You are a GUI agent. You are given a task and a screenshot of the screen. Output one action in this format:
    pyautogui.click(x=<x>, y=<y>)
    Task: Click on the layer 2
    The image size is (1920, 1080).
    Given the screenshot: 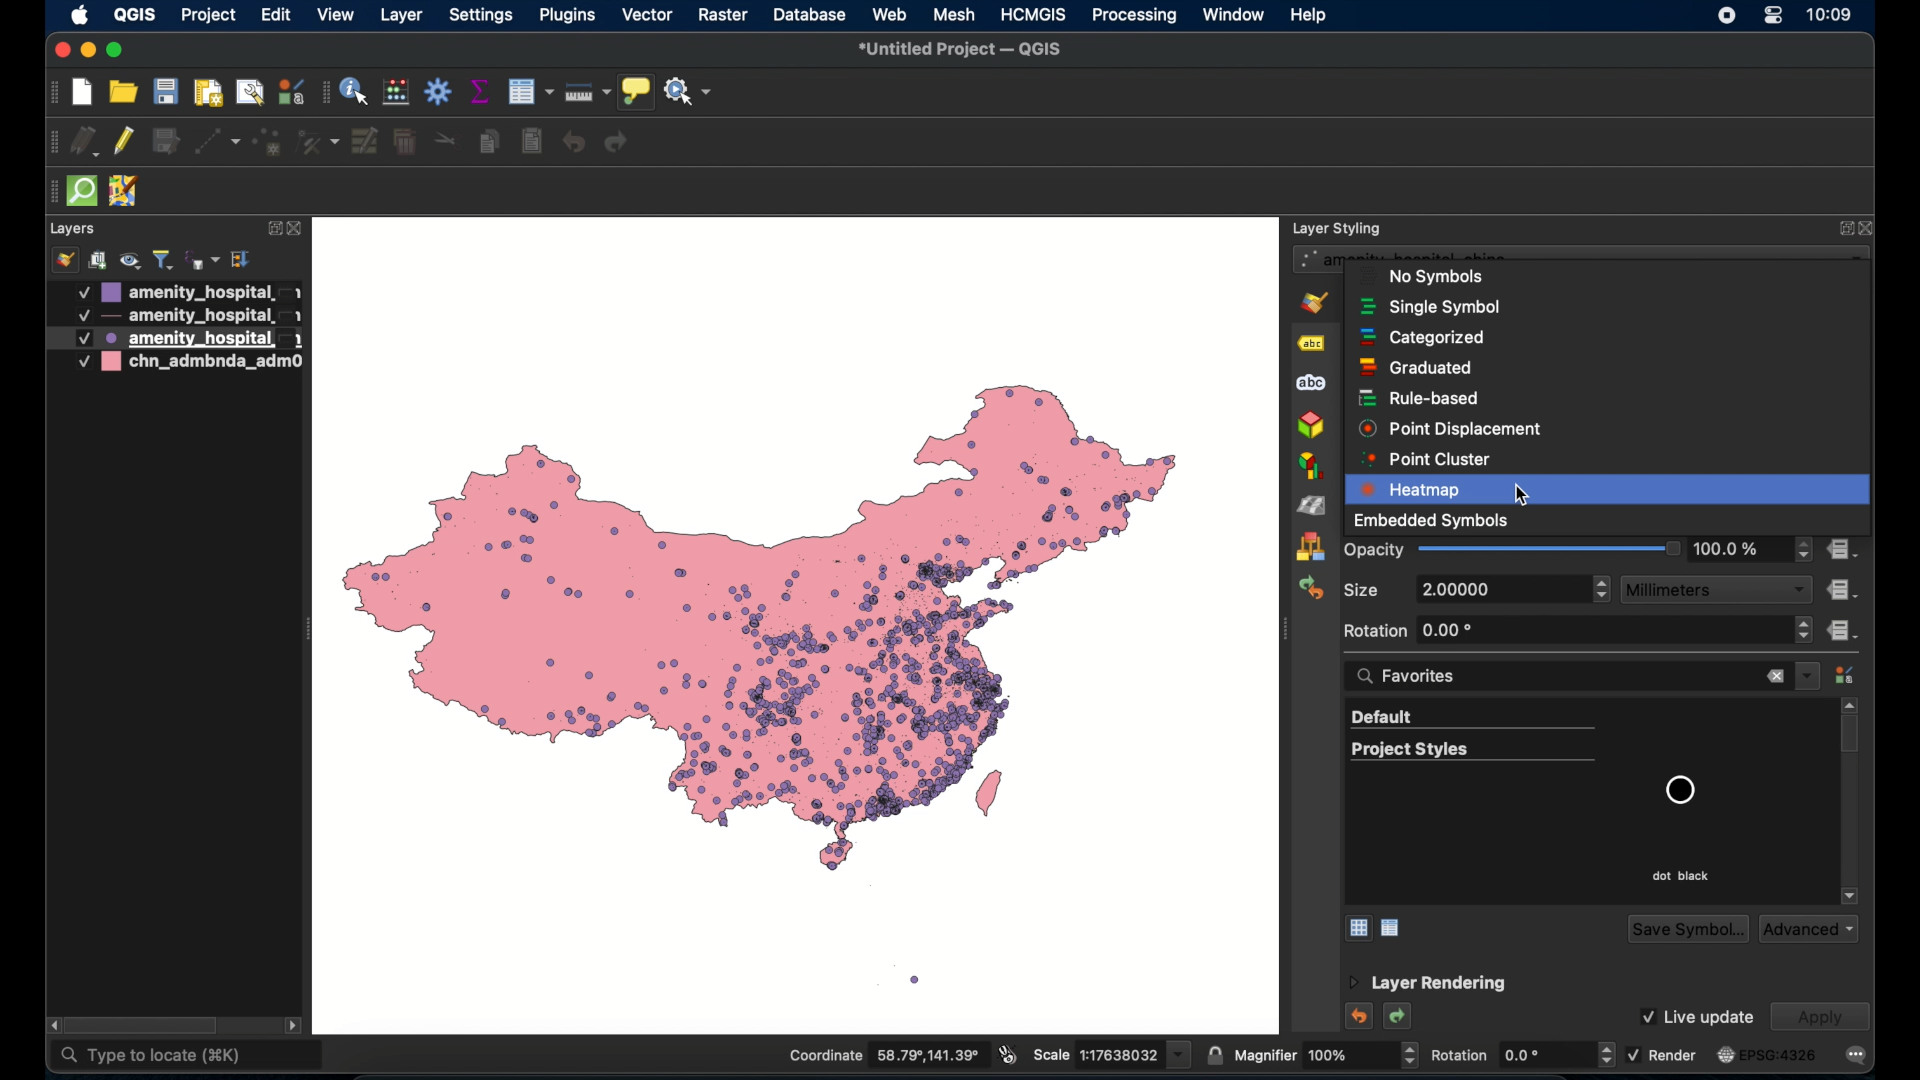 What is the action you would take?
    pyautogui.click(x=186, y=316)
    